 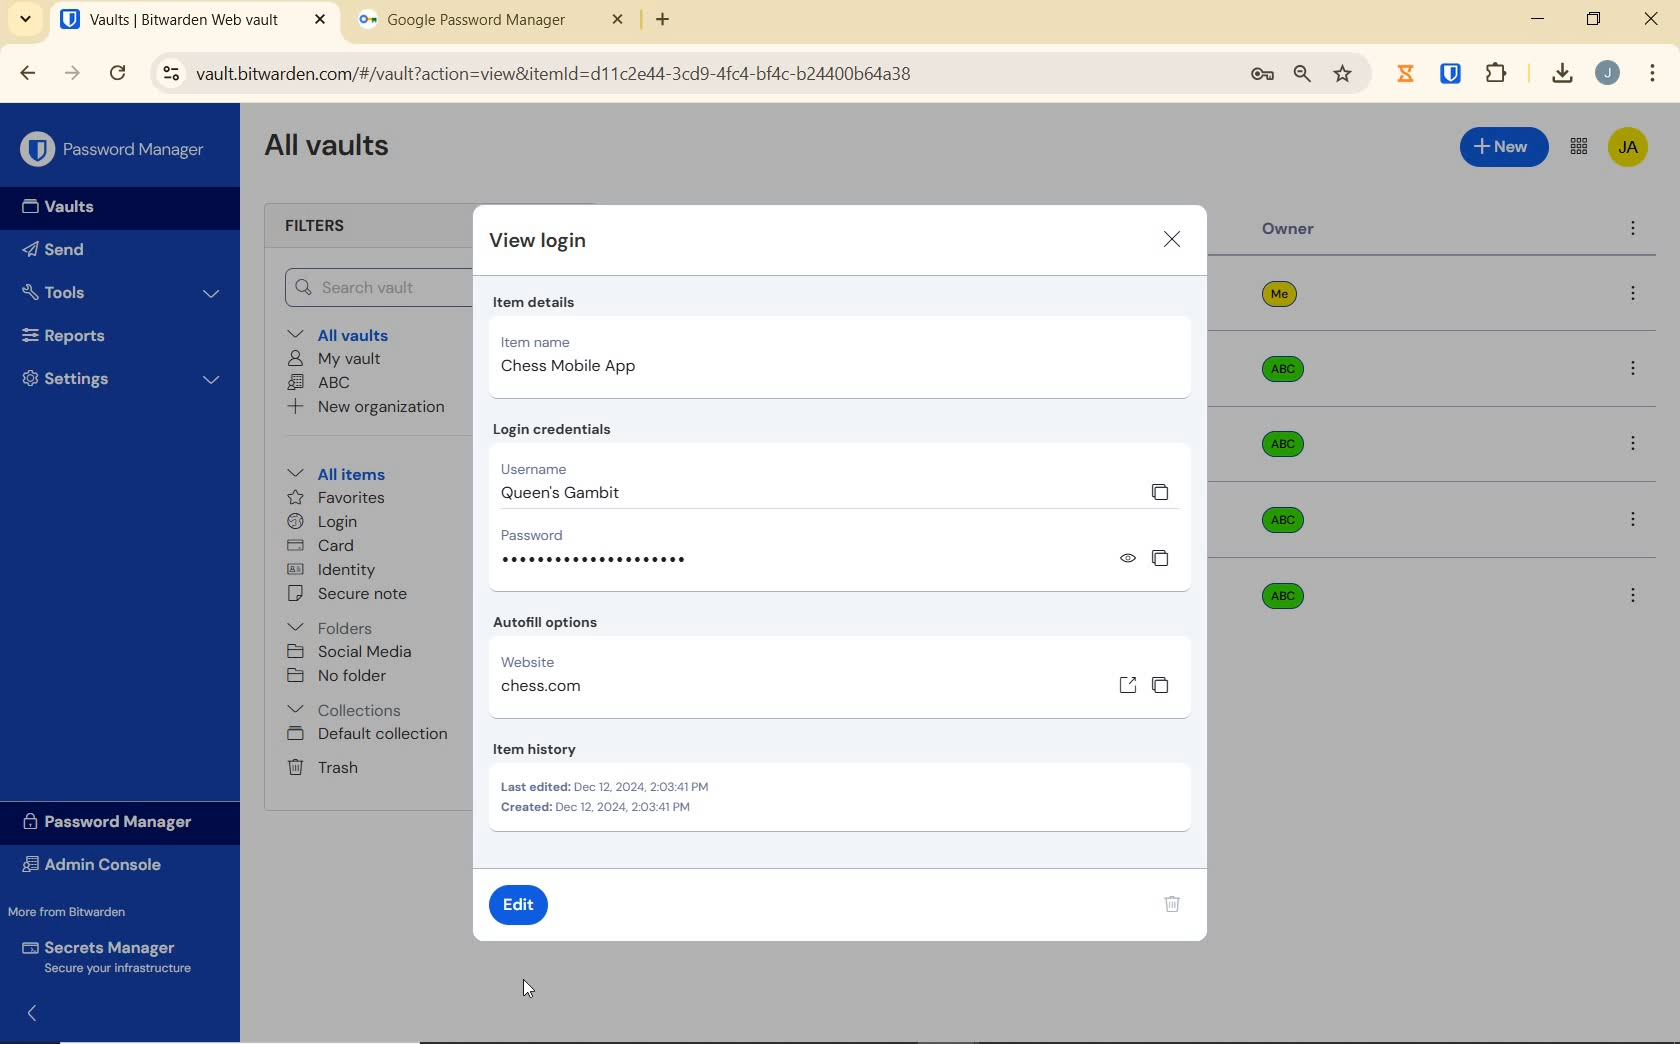 I want to click on restore, so click(x=1592, y=19).